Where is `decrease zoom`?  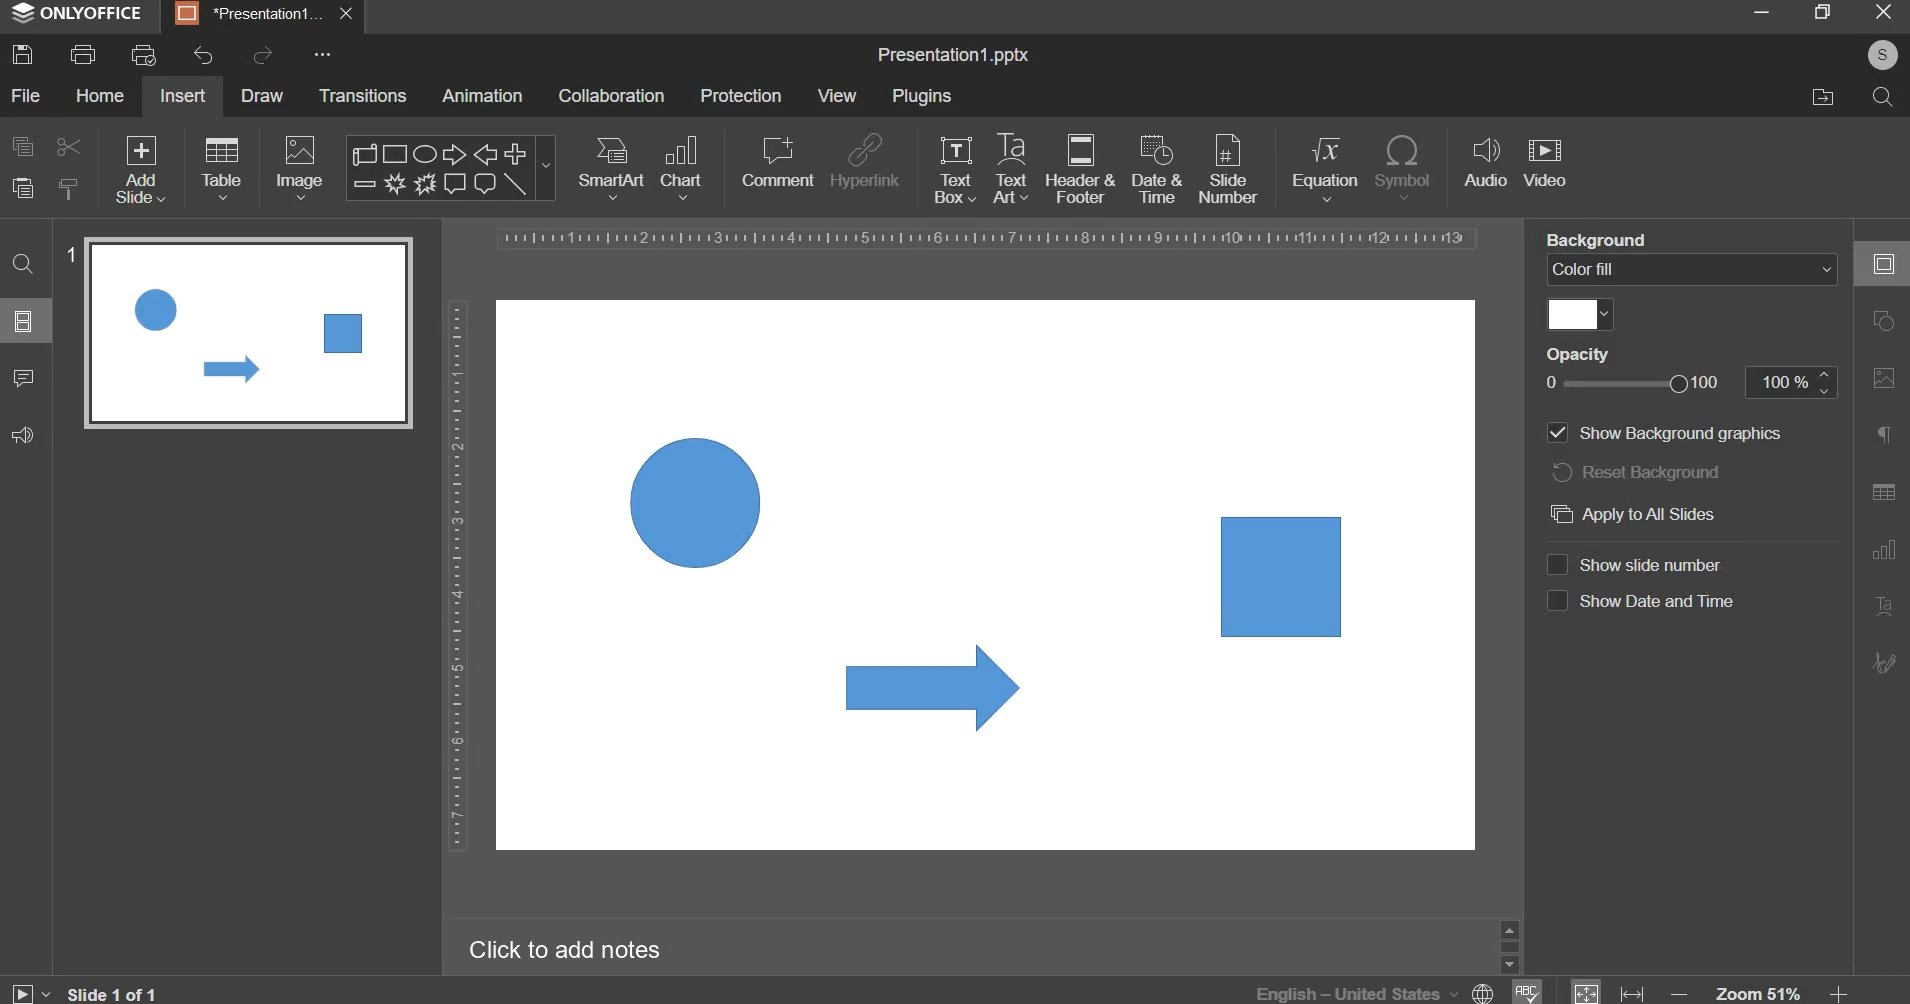
decrease zoom is located at coordinates (1680, 993).